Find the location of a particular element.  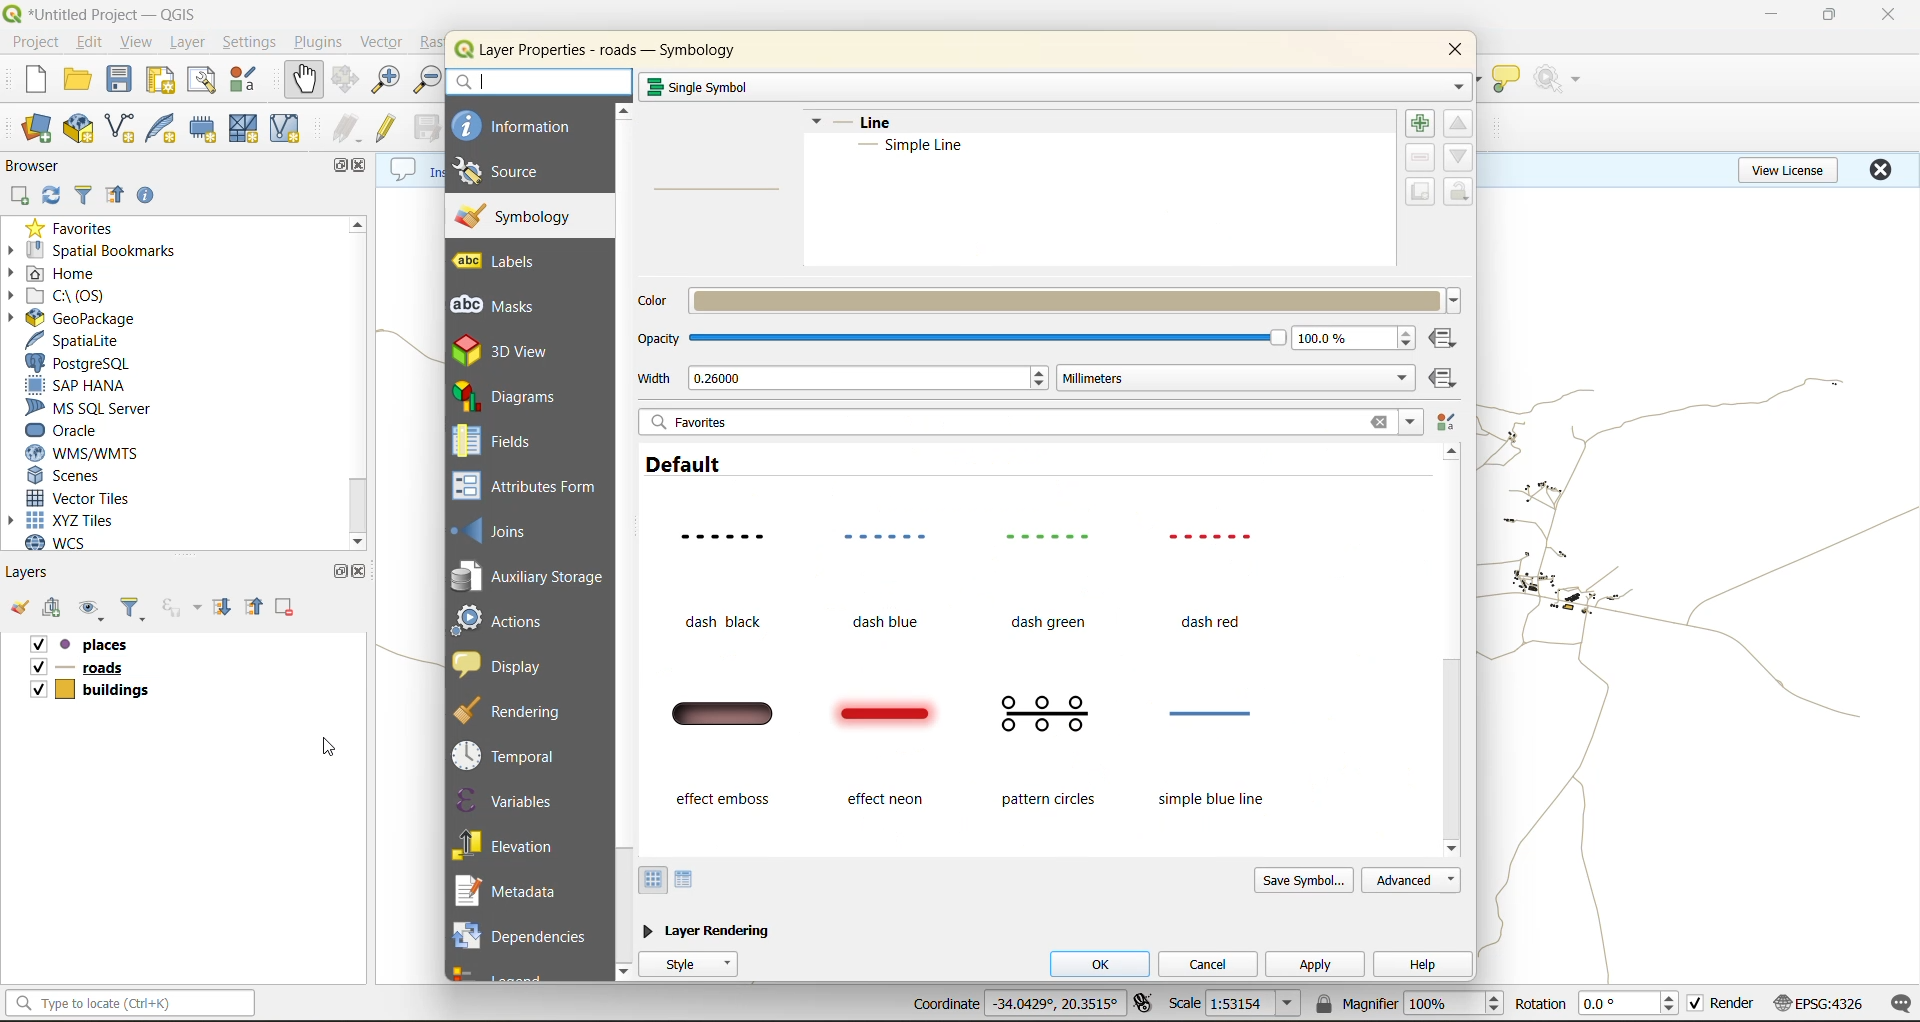

dash red is located at coordinates (1223, 588).